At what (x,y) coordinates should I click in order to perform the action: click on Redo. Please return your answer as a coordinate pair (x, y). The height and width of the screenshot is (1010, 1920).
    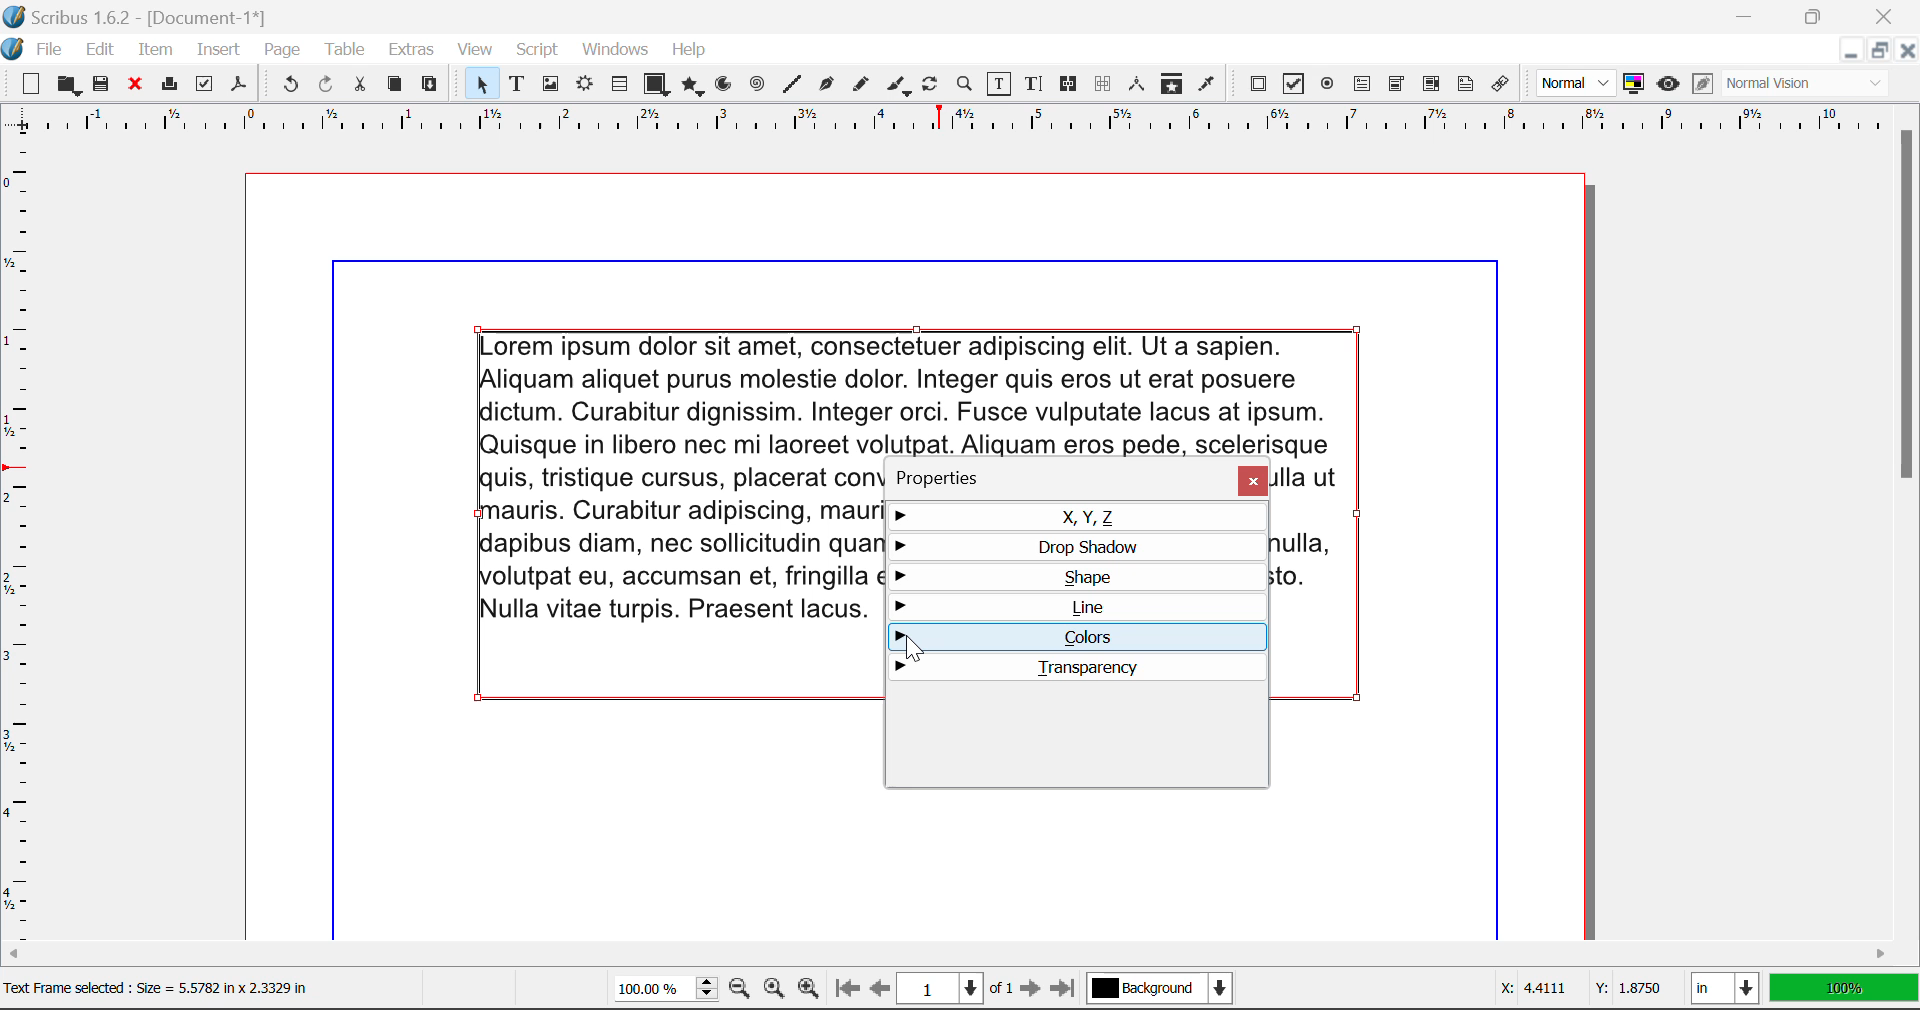
    Looking at the image, I should click on (326, 87).